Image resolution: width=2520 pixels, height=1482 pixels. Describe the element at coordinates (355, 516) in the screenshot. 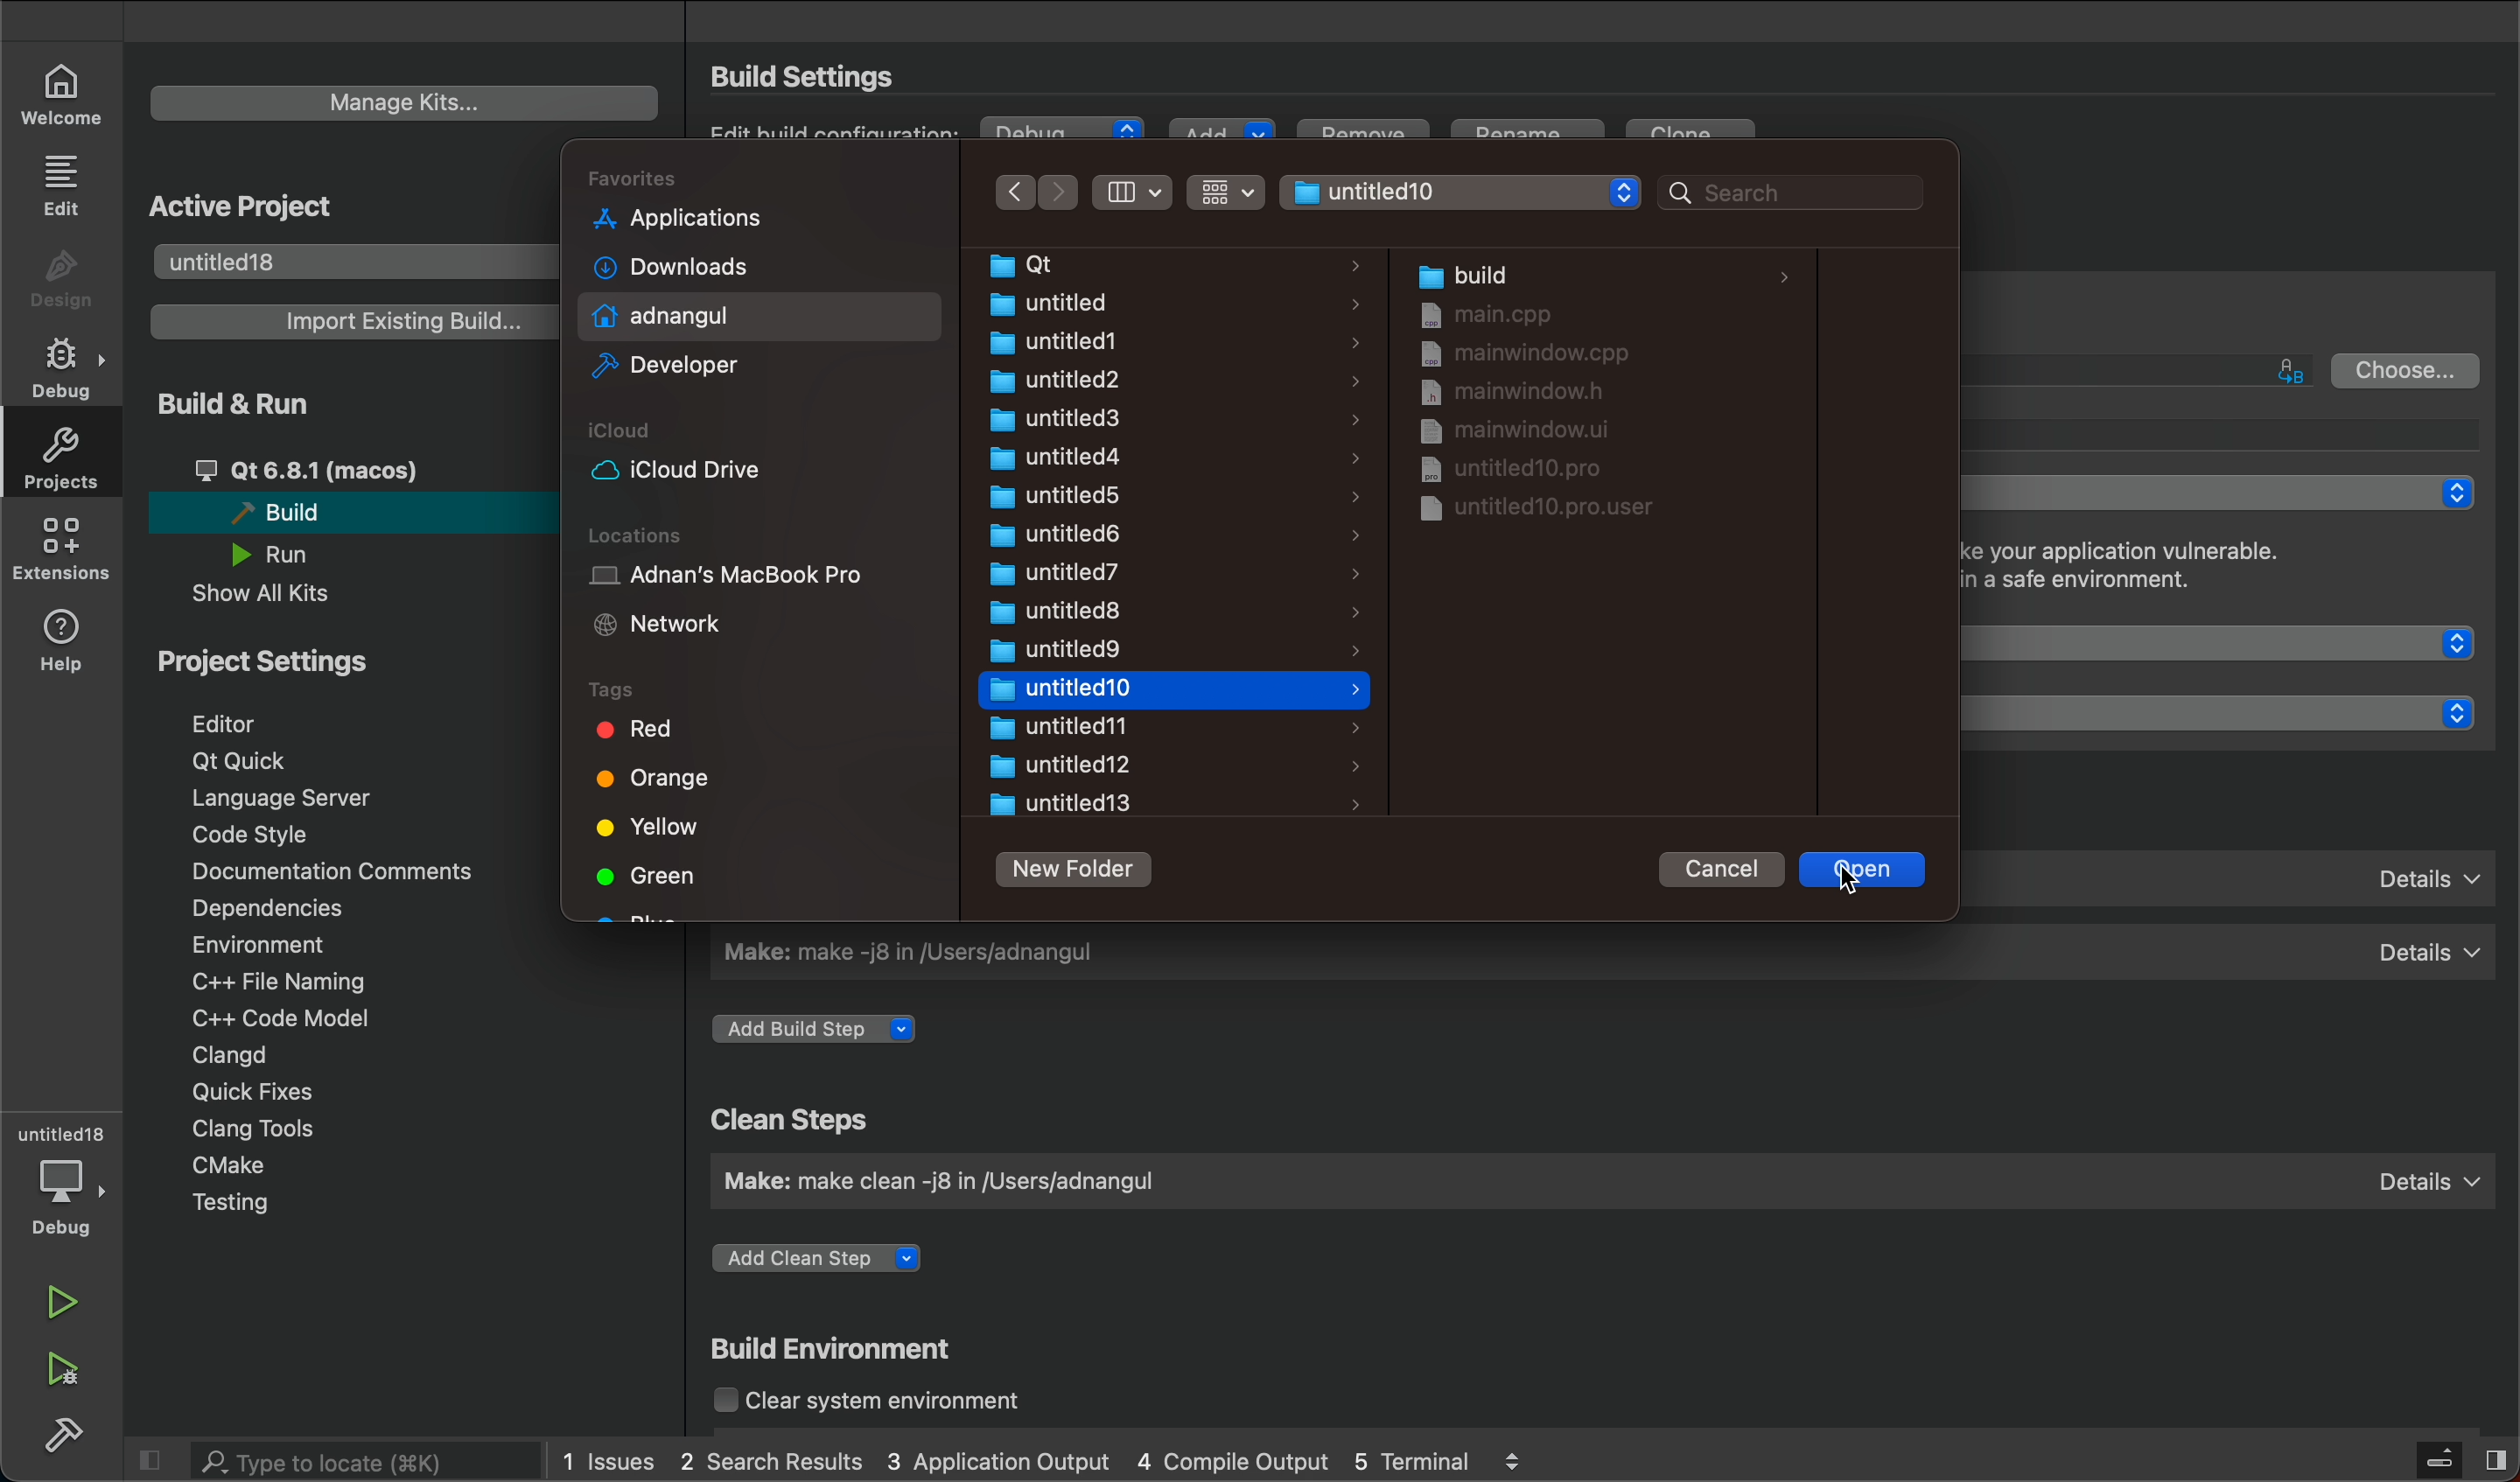

I see `build` at that location.